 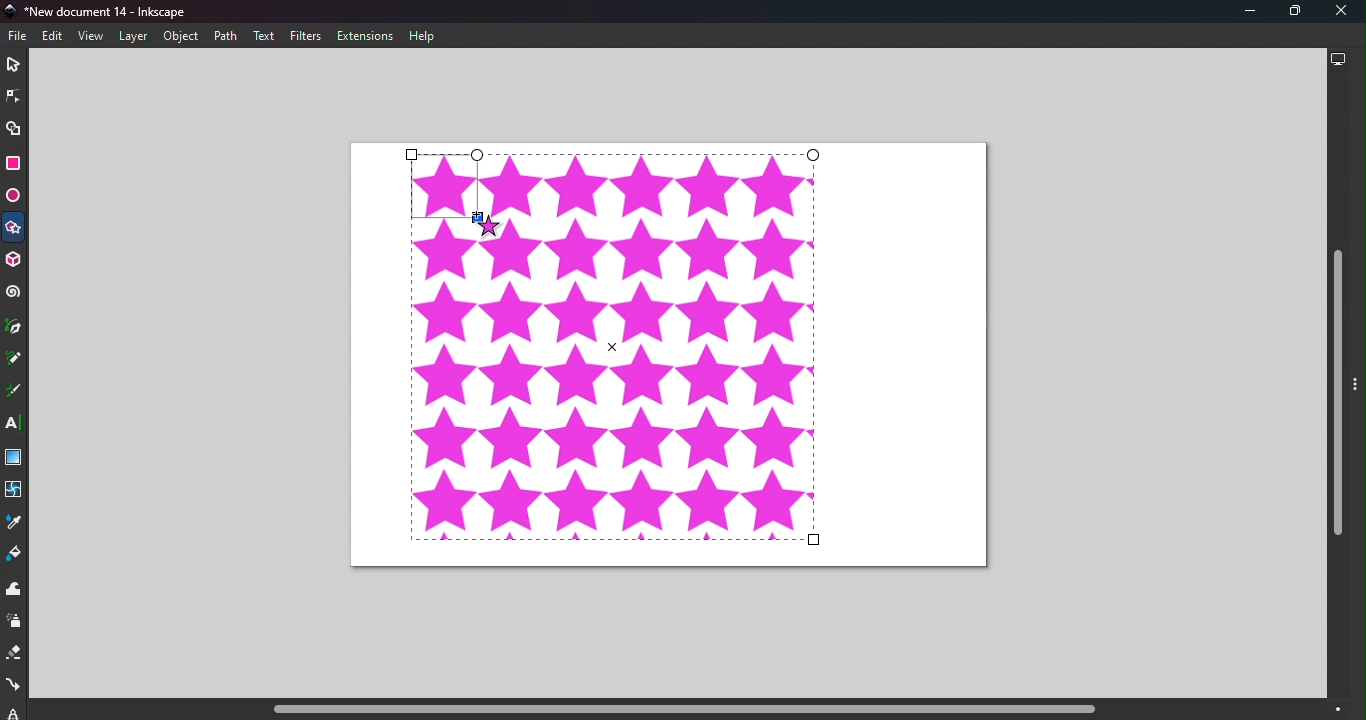 What do you see at coordinates (16, 260) in the screenshot?
I see `3D box tool` at bounding box center [16, 260].